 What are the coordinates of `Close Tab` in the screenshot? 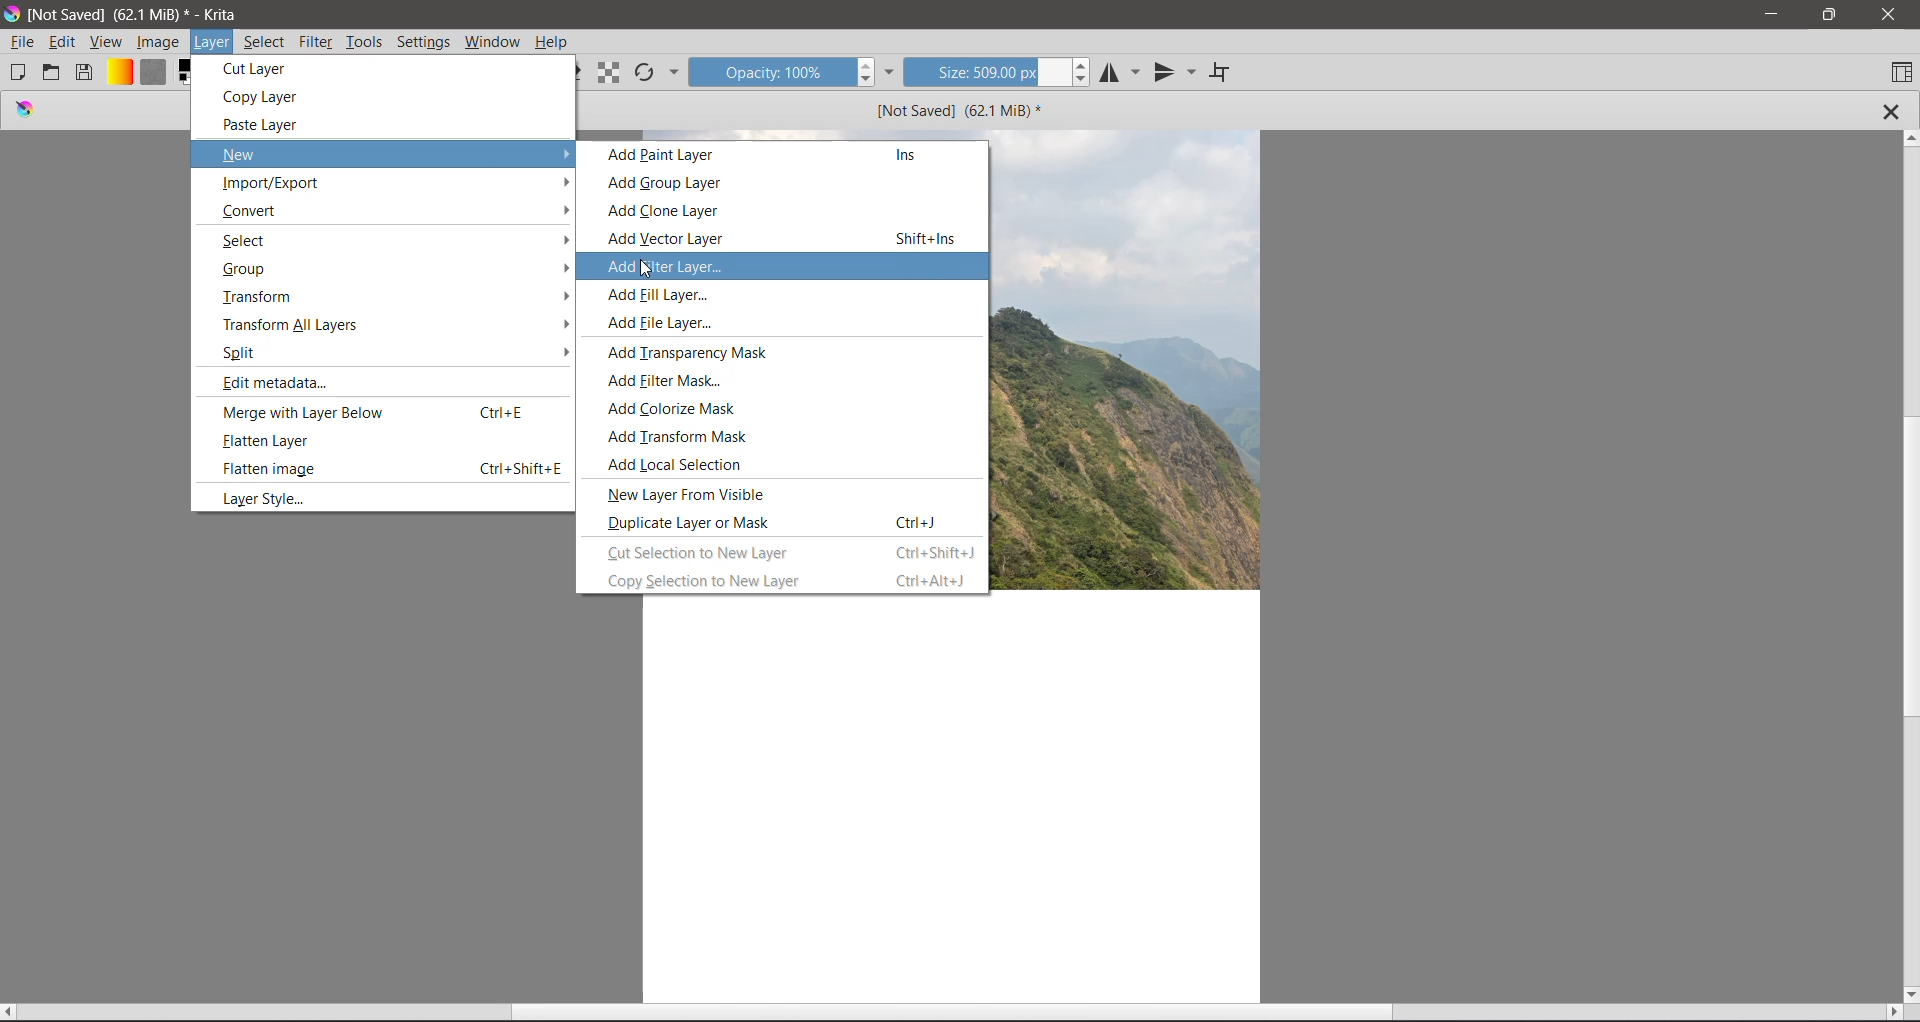 It's located at (1892, 111).